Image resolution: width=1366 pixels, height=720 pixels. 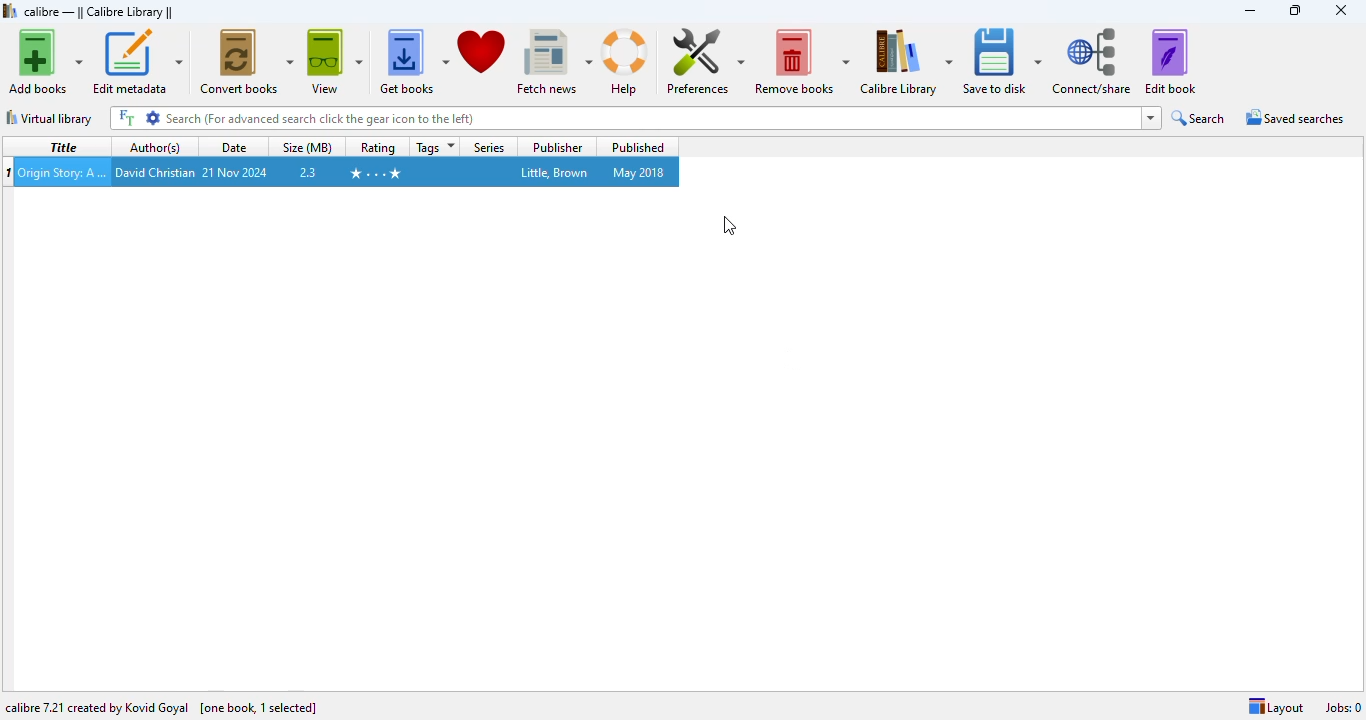 I want to click on little, brown, so click(x=556, y=172).